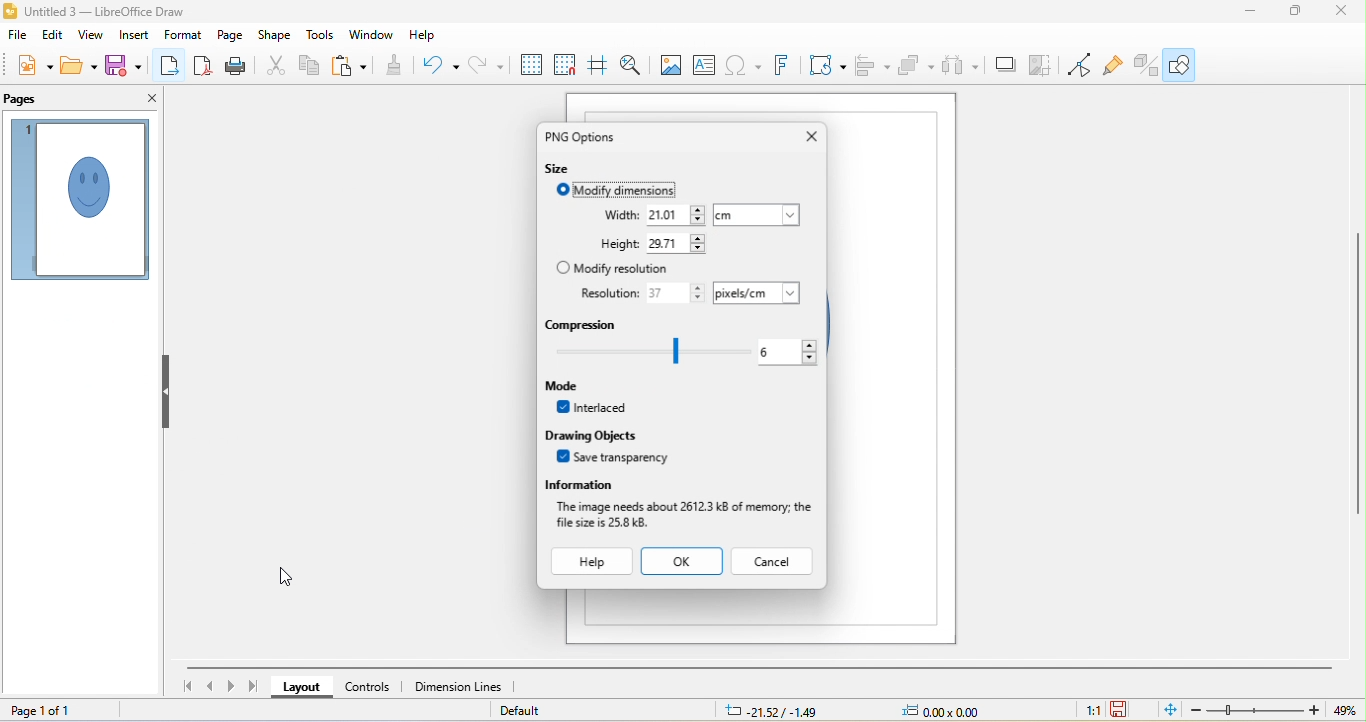 The image size is (1366, 722). I want to click on cursor, so click(286, 578).